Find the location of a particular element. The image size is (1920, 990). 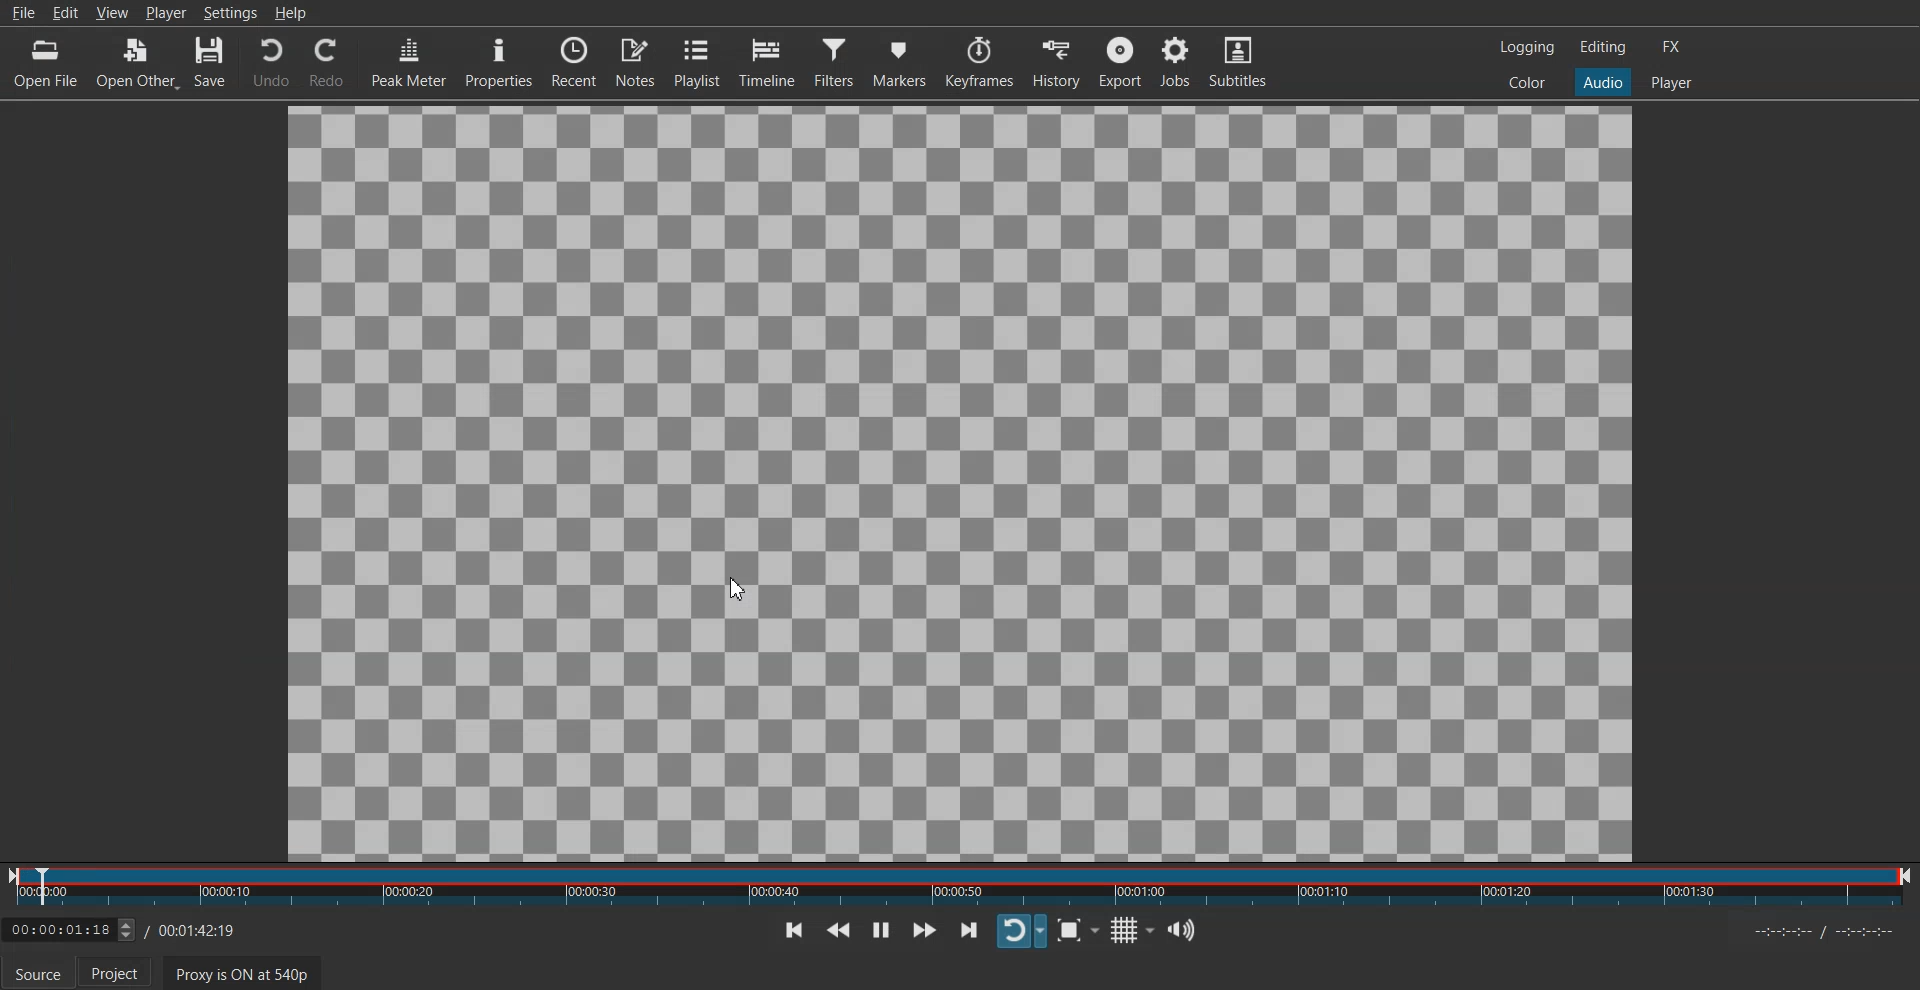

Notes is located at coordinates (635, 63).